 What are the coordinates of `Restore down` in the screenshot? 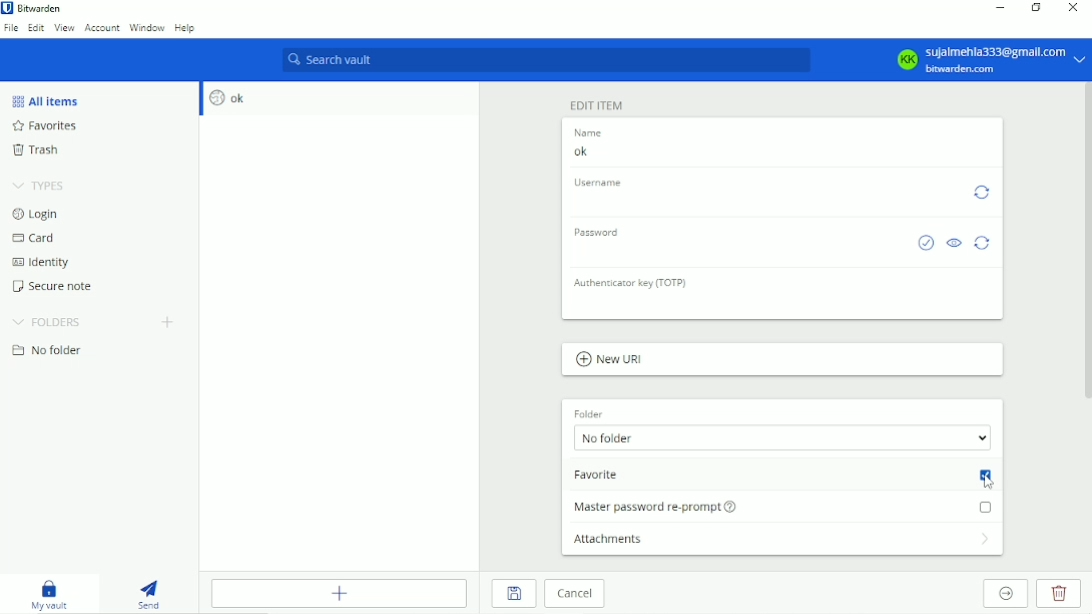 It's located at (1037, 7).